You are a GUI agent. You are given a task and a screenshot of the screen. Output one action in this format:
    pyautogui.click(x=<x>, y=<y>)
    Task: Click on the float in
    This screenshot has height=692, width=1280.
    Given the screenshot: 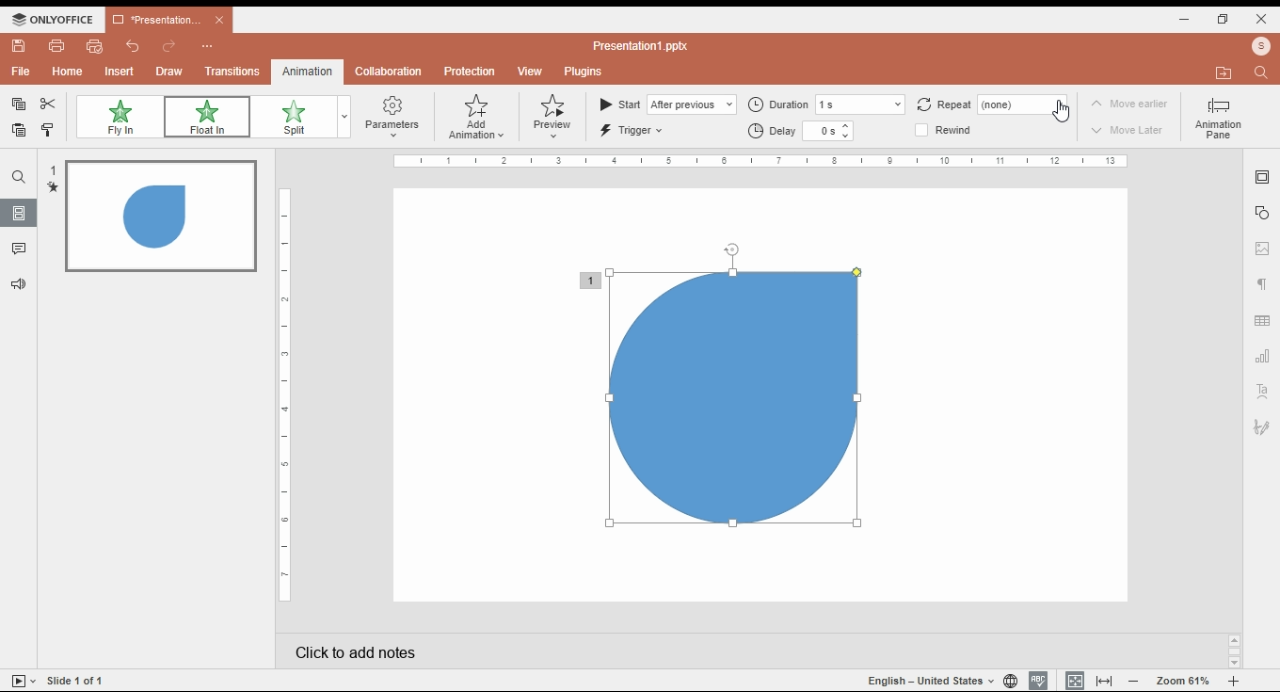 What is the action you would take?
    pyautogui.click(x=206, y=118)
    